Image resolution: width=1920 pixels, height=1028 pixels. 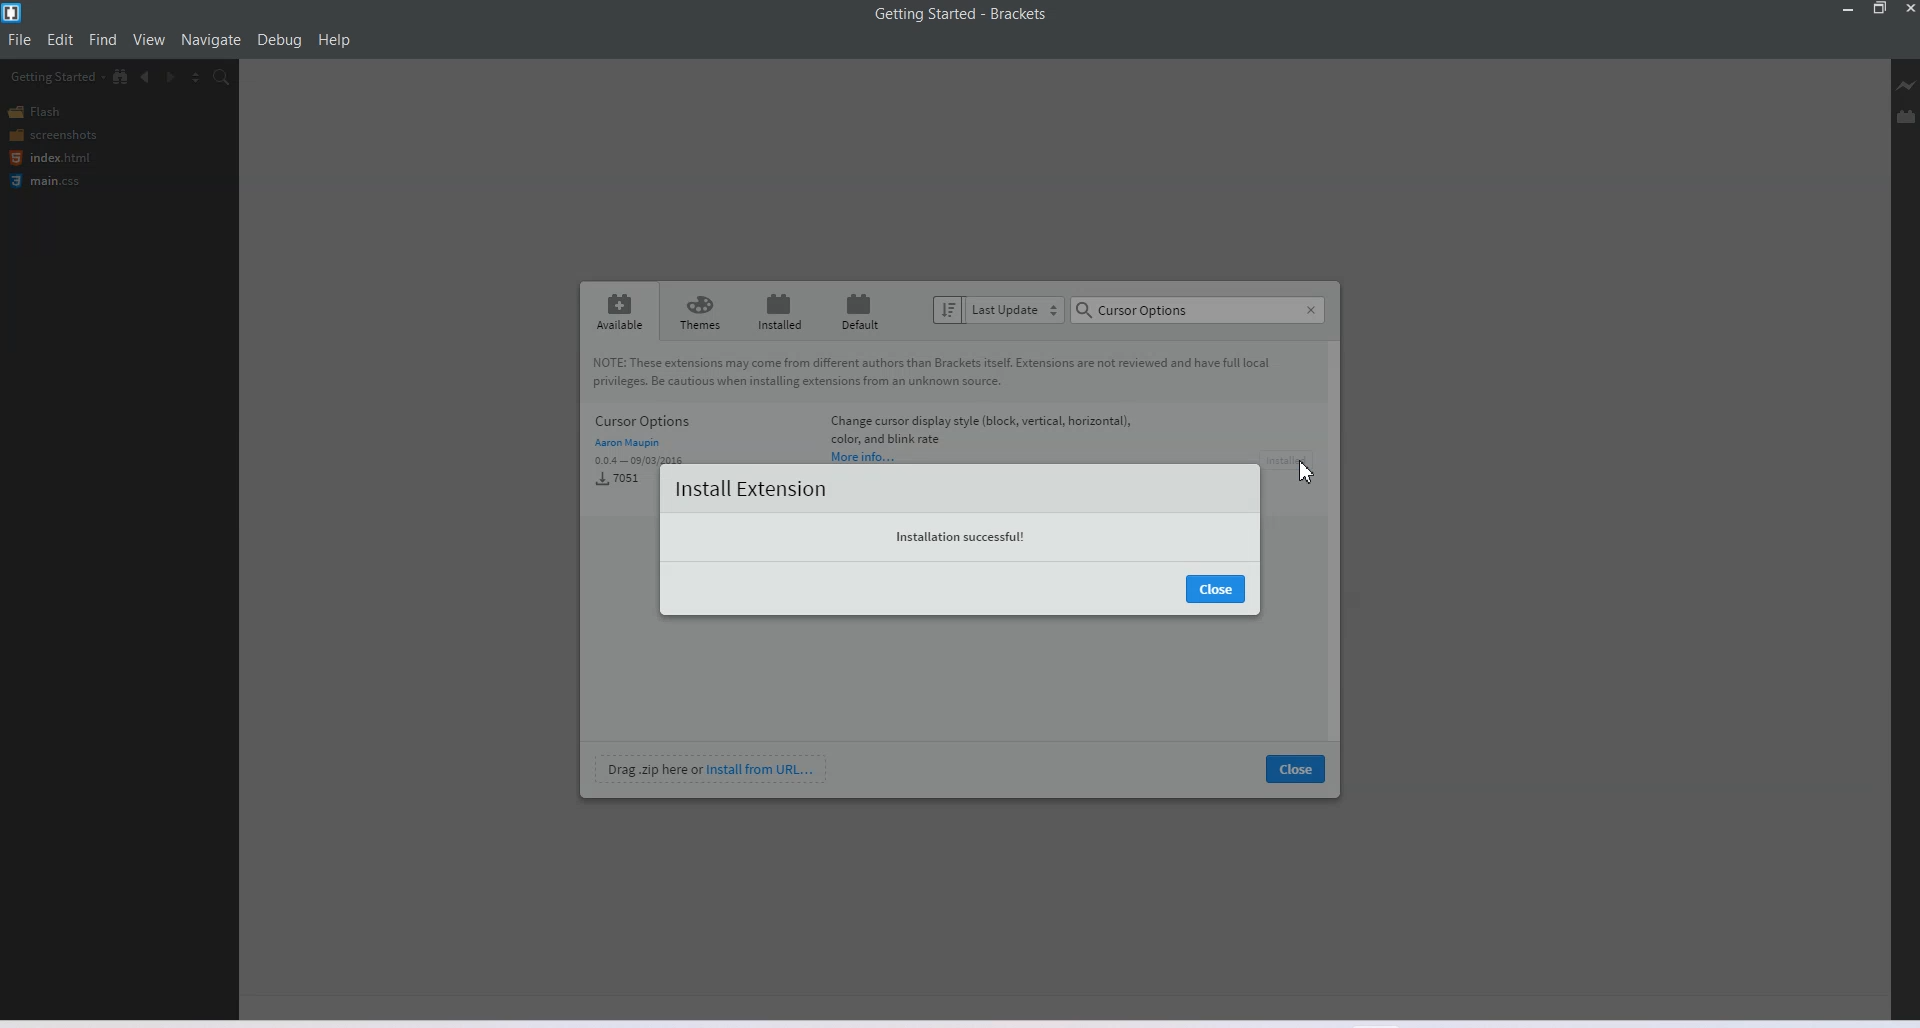 I want to click on Help, so click(x=334, y=40).